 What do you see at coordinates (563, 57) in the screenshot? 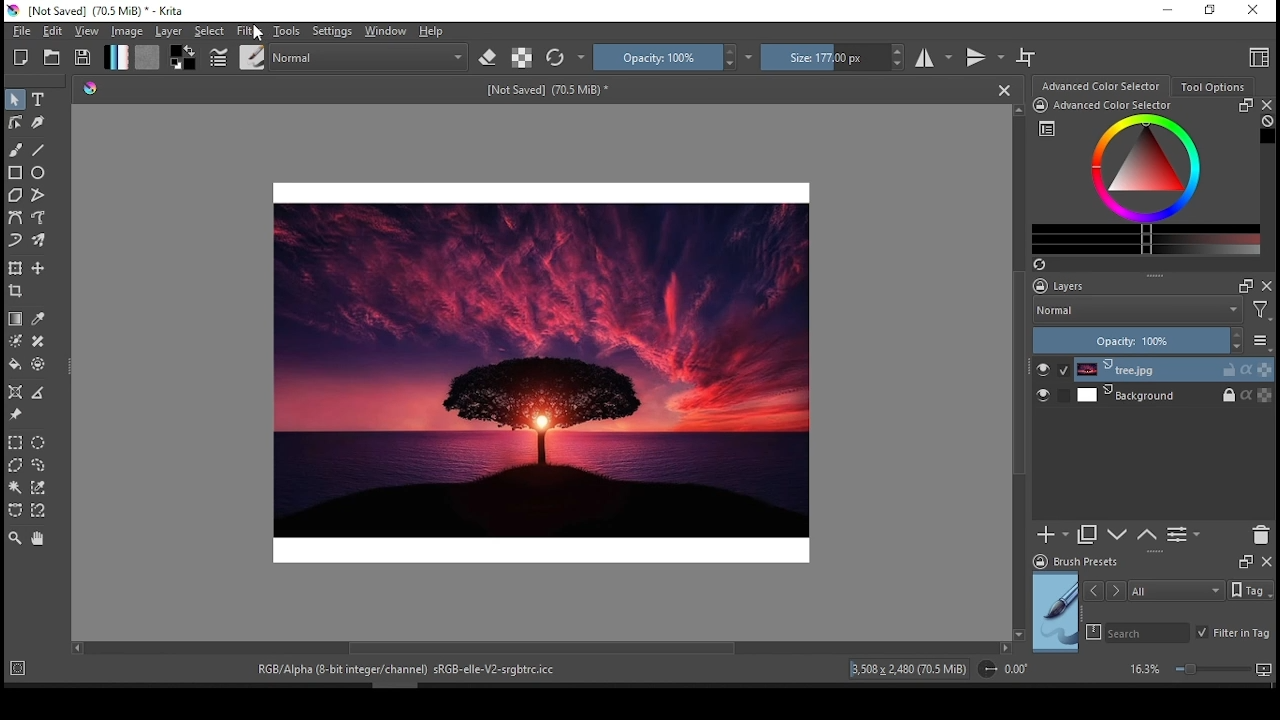
I see `reload original preset` at bounding box center [563, 57].